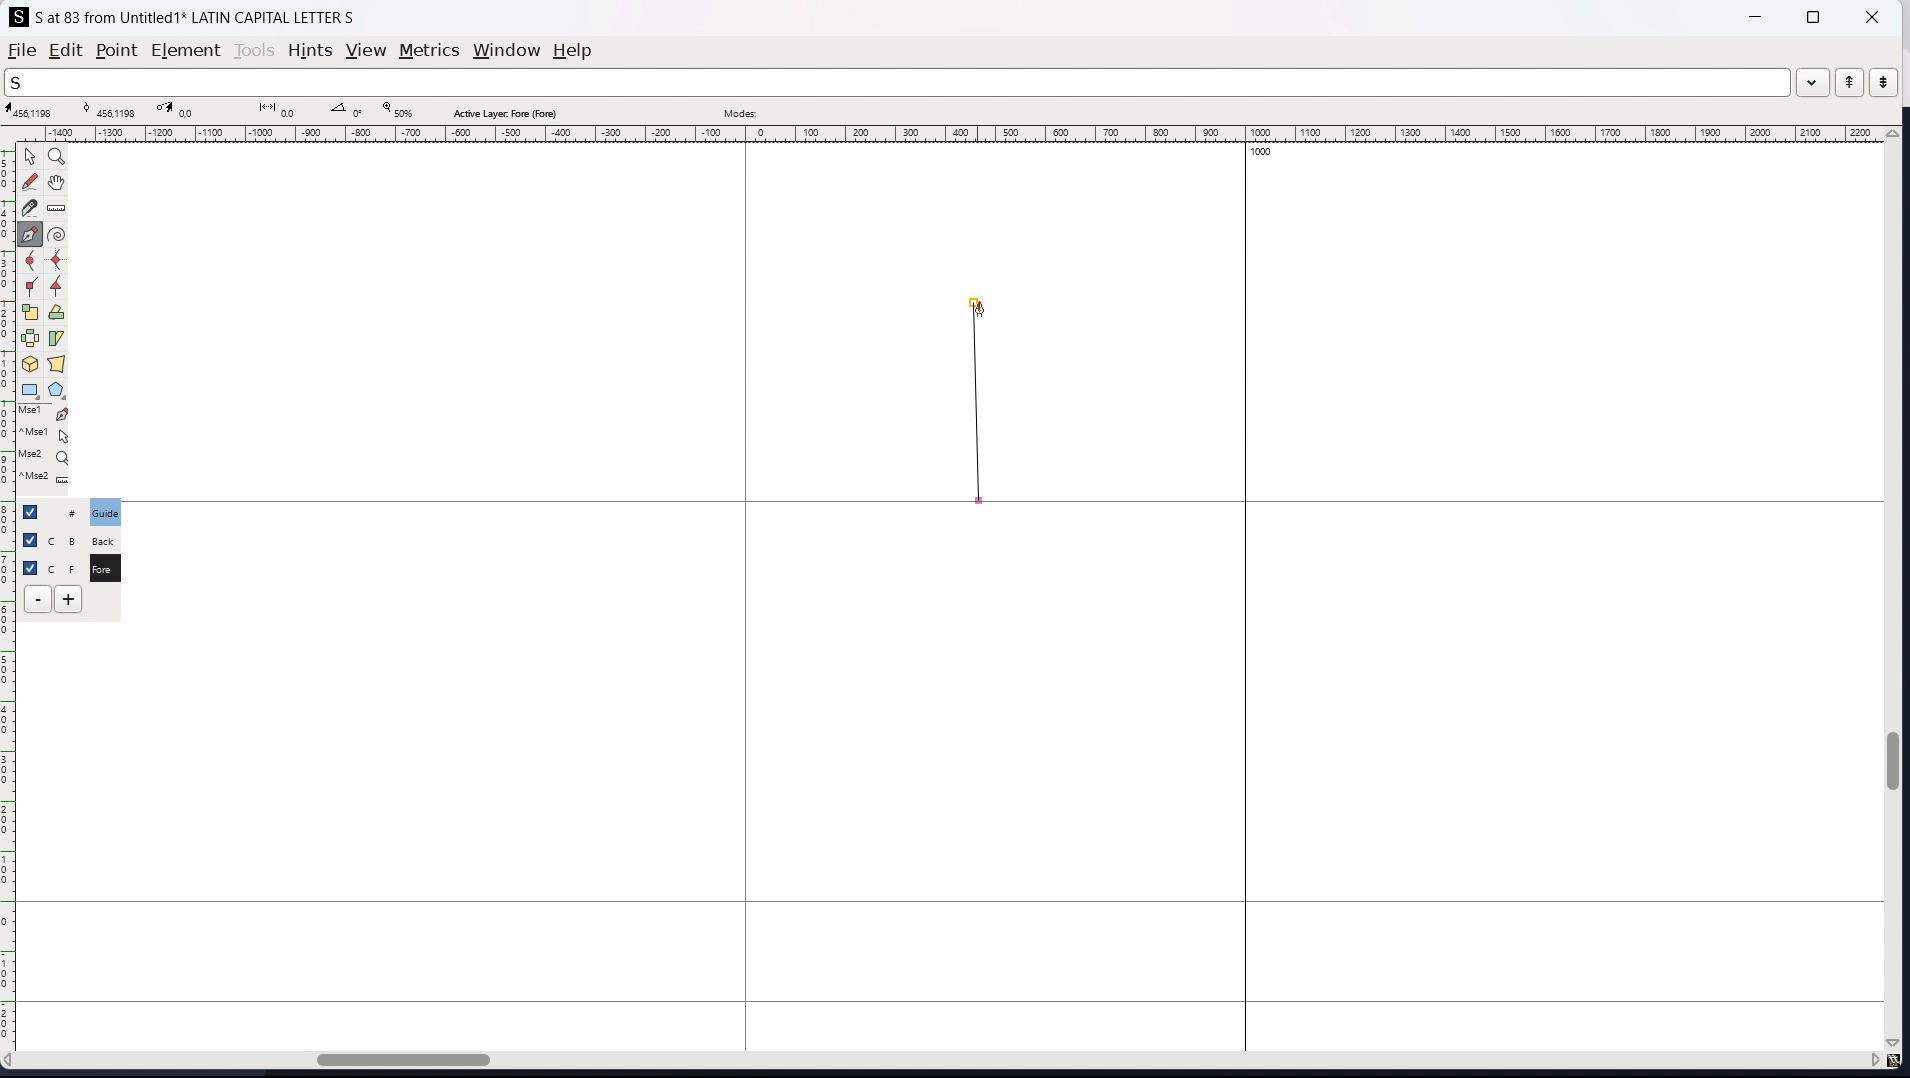  What do you see at coordinates (978, 401) in the screenshot?
I see `drawing updated` at bounding box center [978, 401].